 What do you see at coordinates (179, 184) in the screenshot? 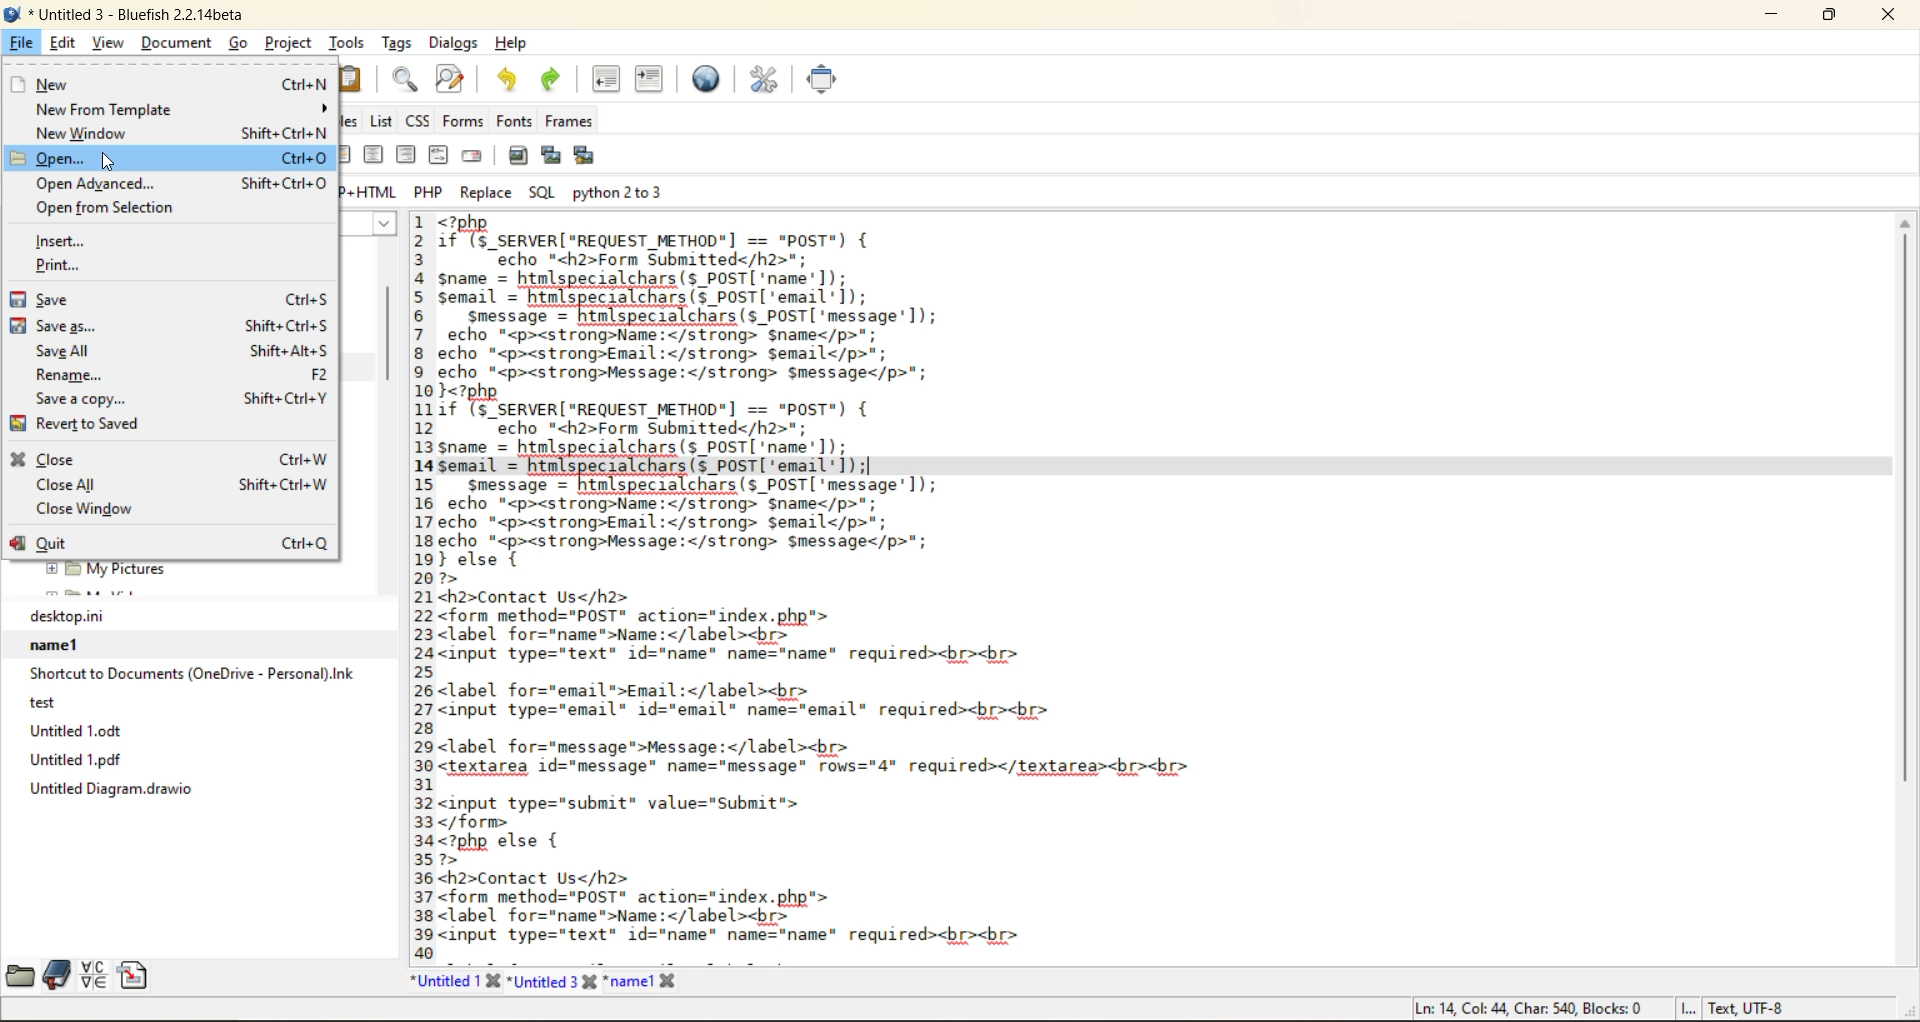
I see `open advanced` at bounding box center [179, 184].